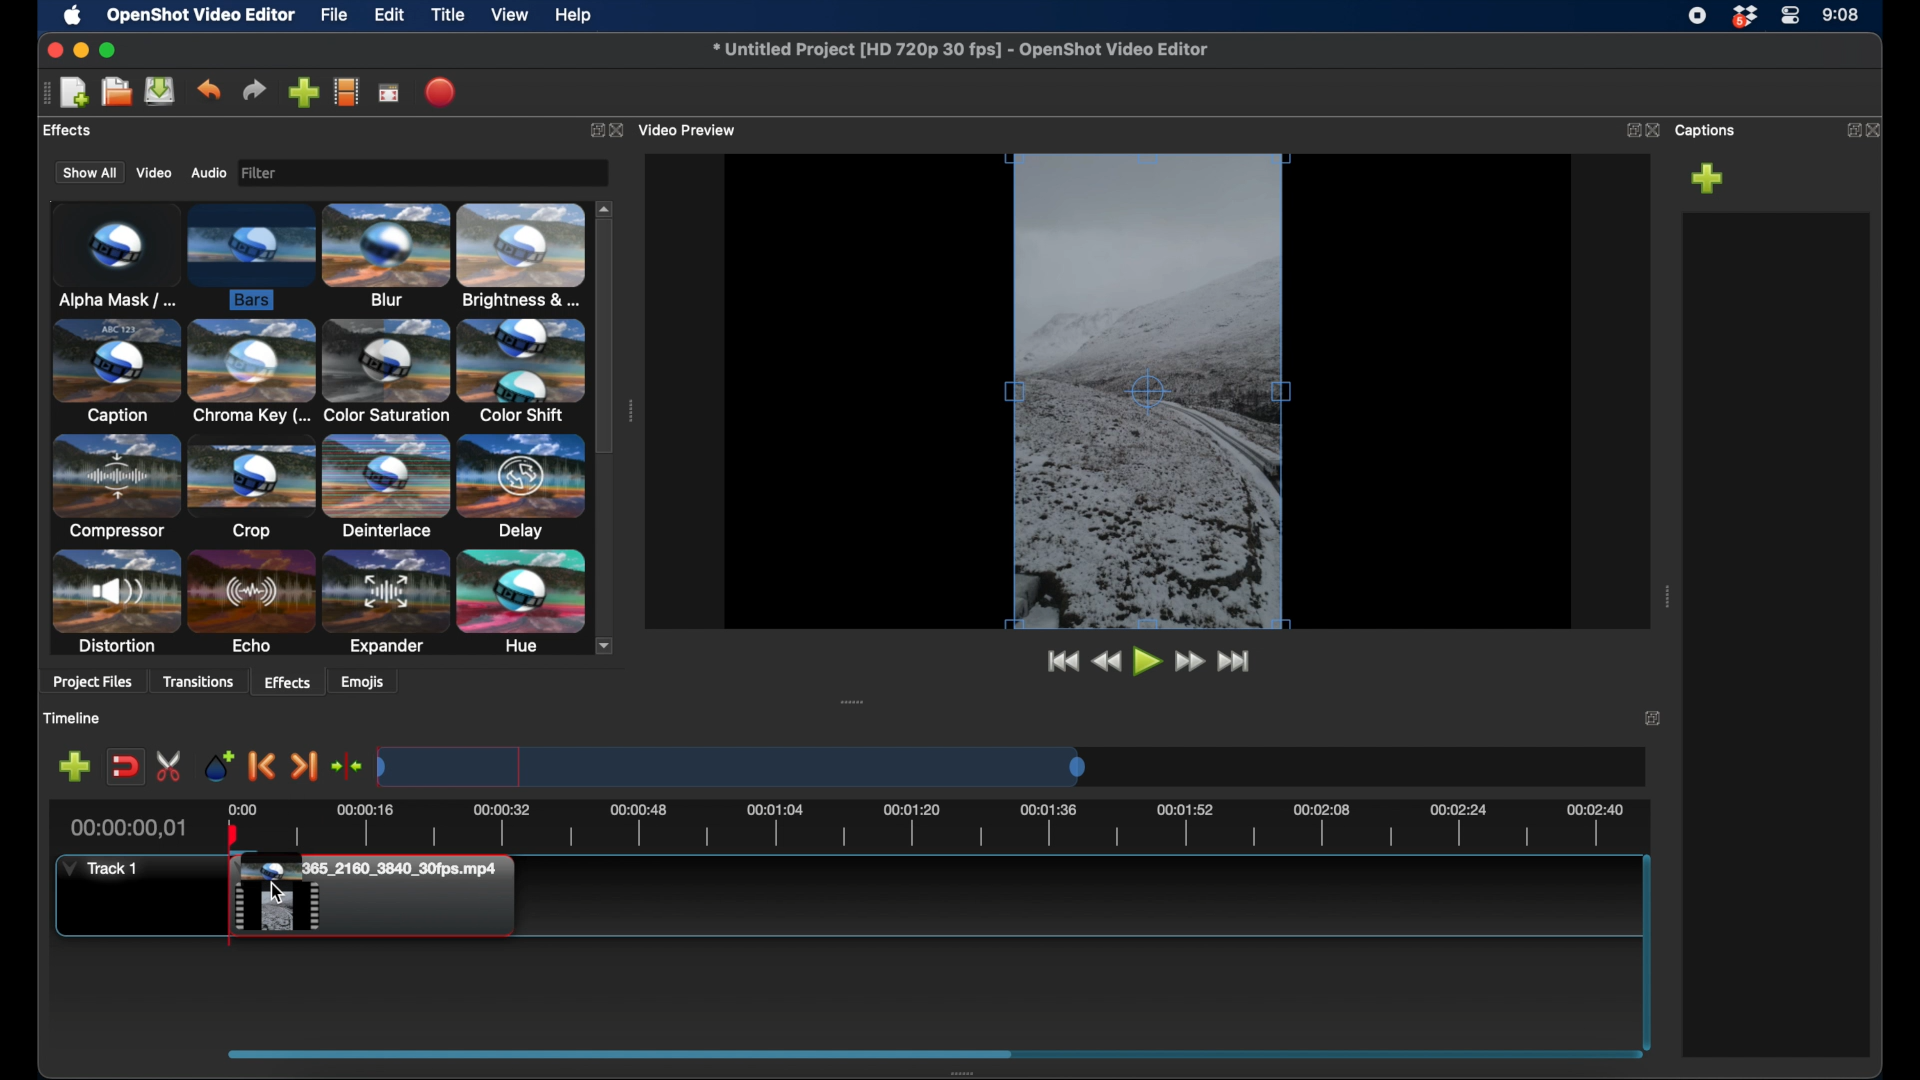 The image size is (1920, 1080). What do you see at coordinates (303, 92) in the screenshot?
I see `import files` at bounding box center [303, 92].